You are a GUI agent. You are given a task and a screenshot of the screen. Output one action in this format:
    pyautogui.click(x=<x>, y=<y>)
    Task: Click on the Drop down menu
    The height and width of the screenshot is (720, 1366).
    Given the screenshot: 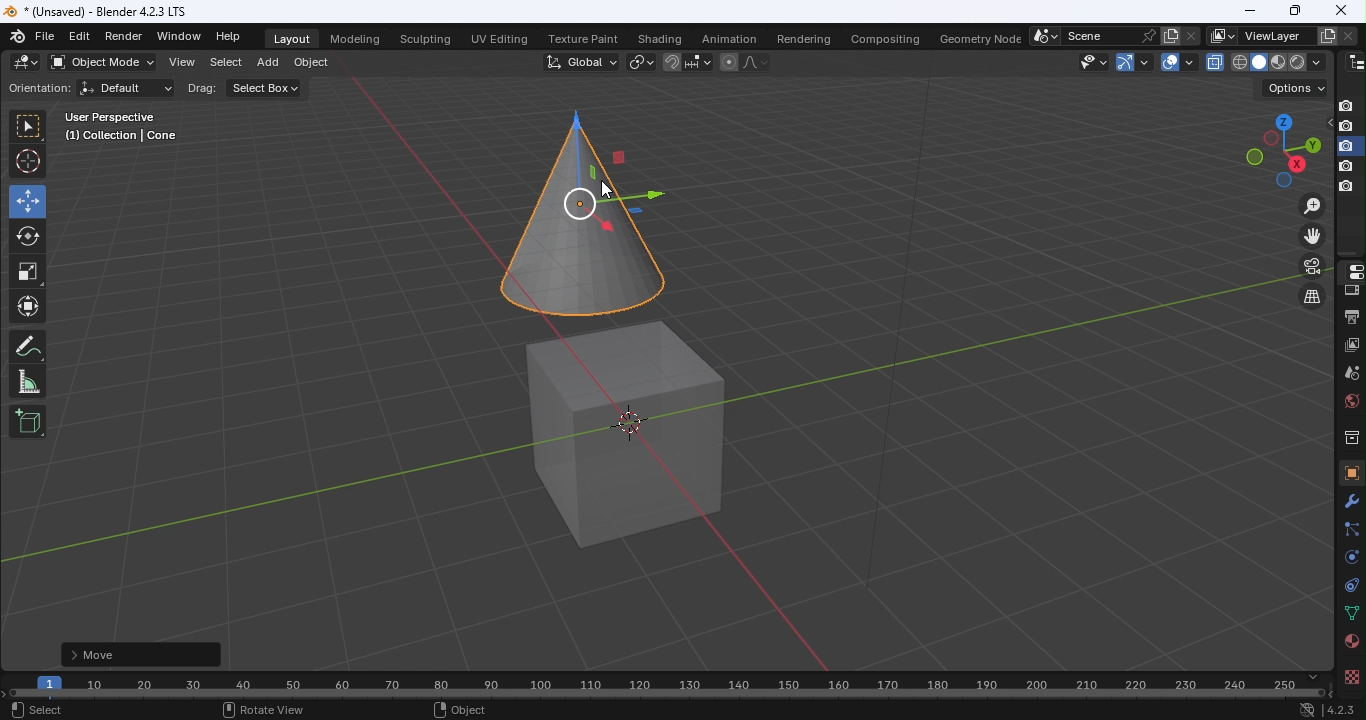 What is the action you would take?
    pyautogui.click(x=1295, y=88)
    